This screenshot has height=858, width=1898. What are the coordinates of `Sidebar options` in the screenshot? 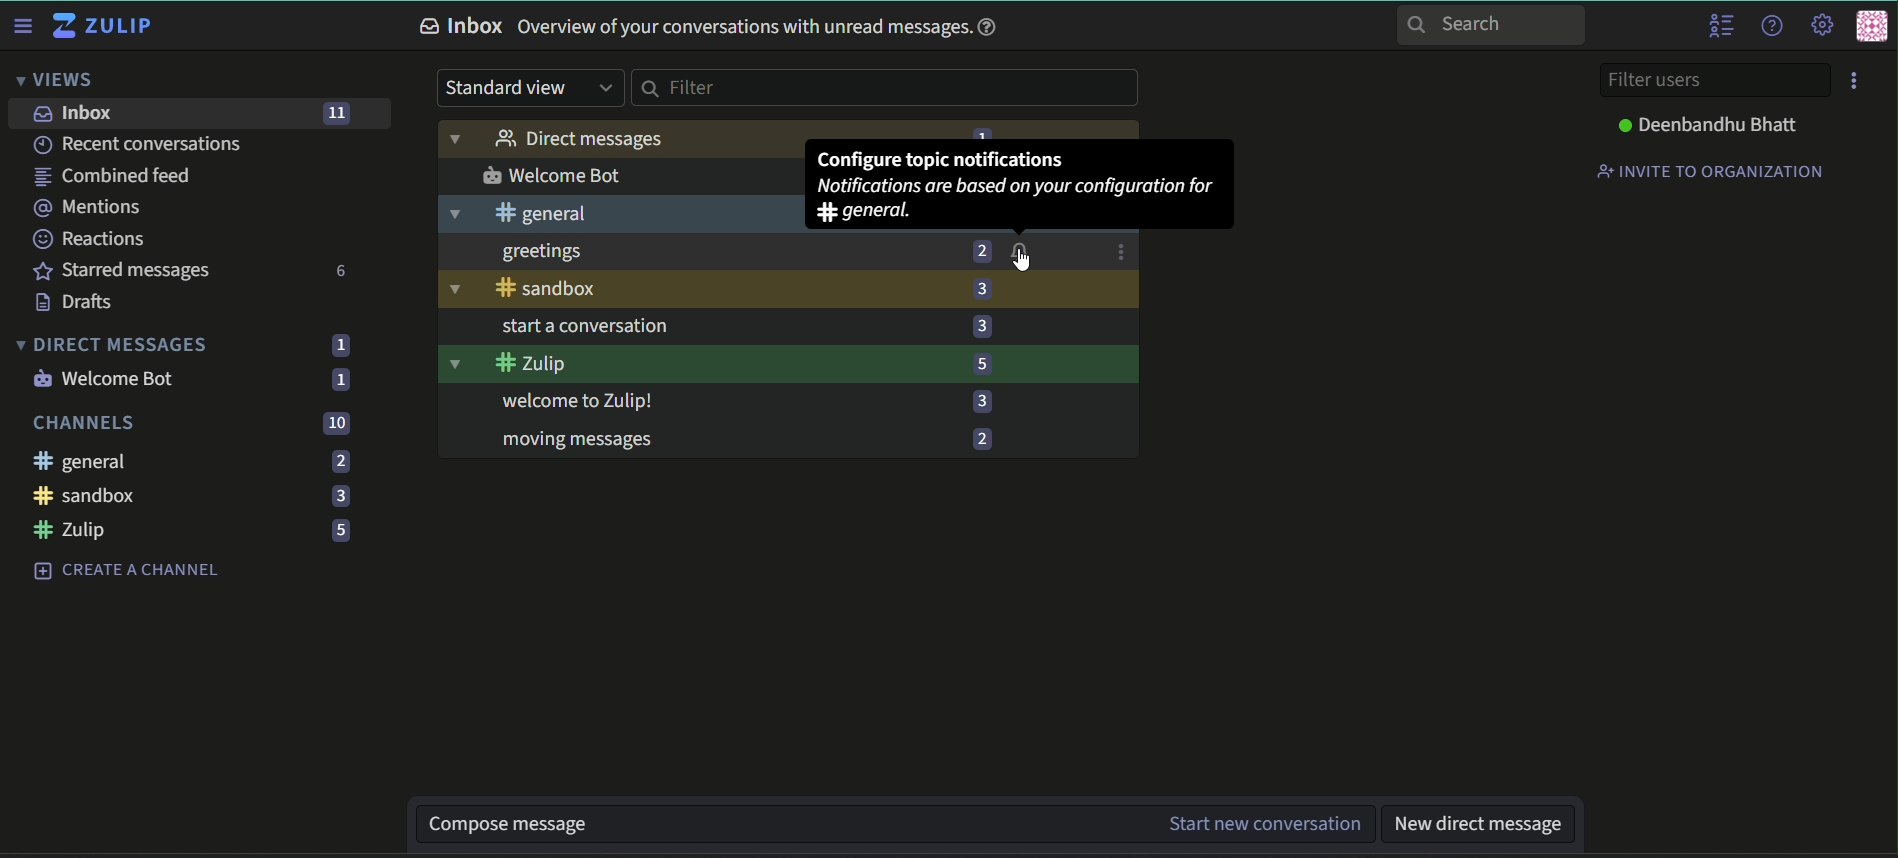 It's located at (23, 24).